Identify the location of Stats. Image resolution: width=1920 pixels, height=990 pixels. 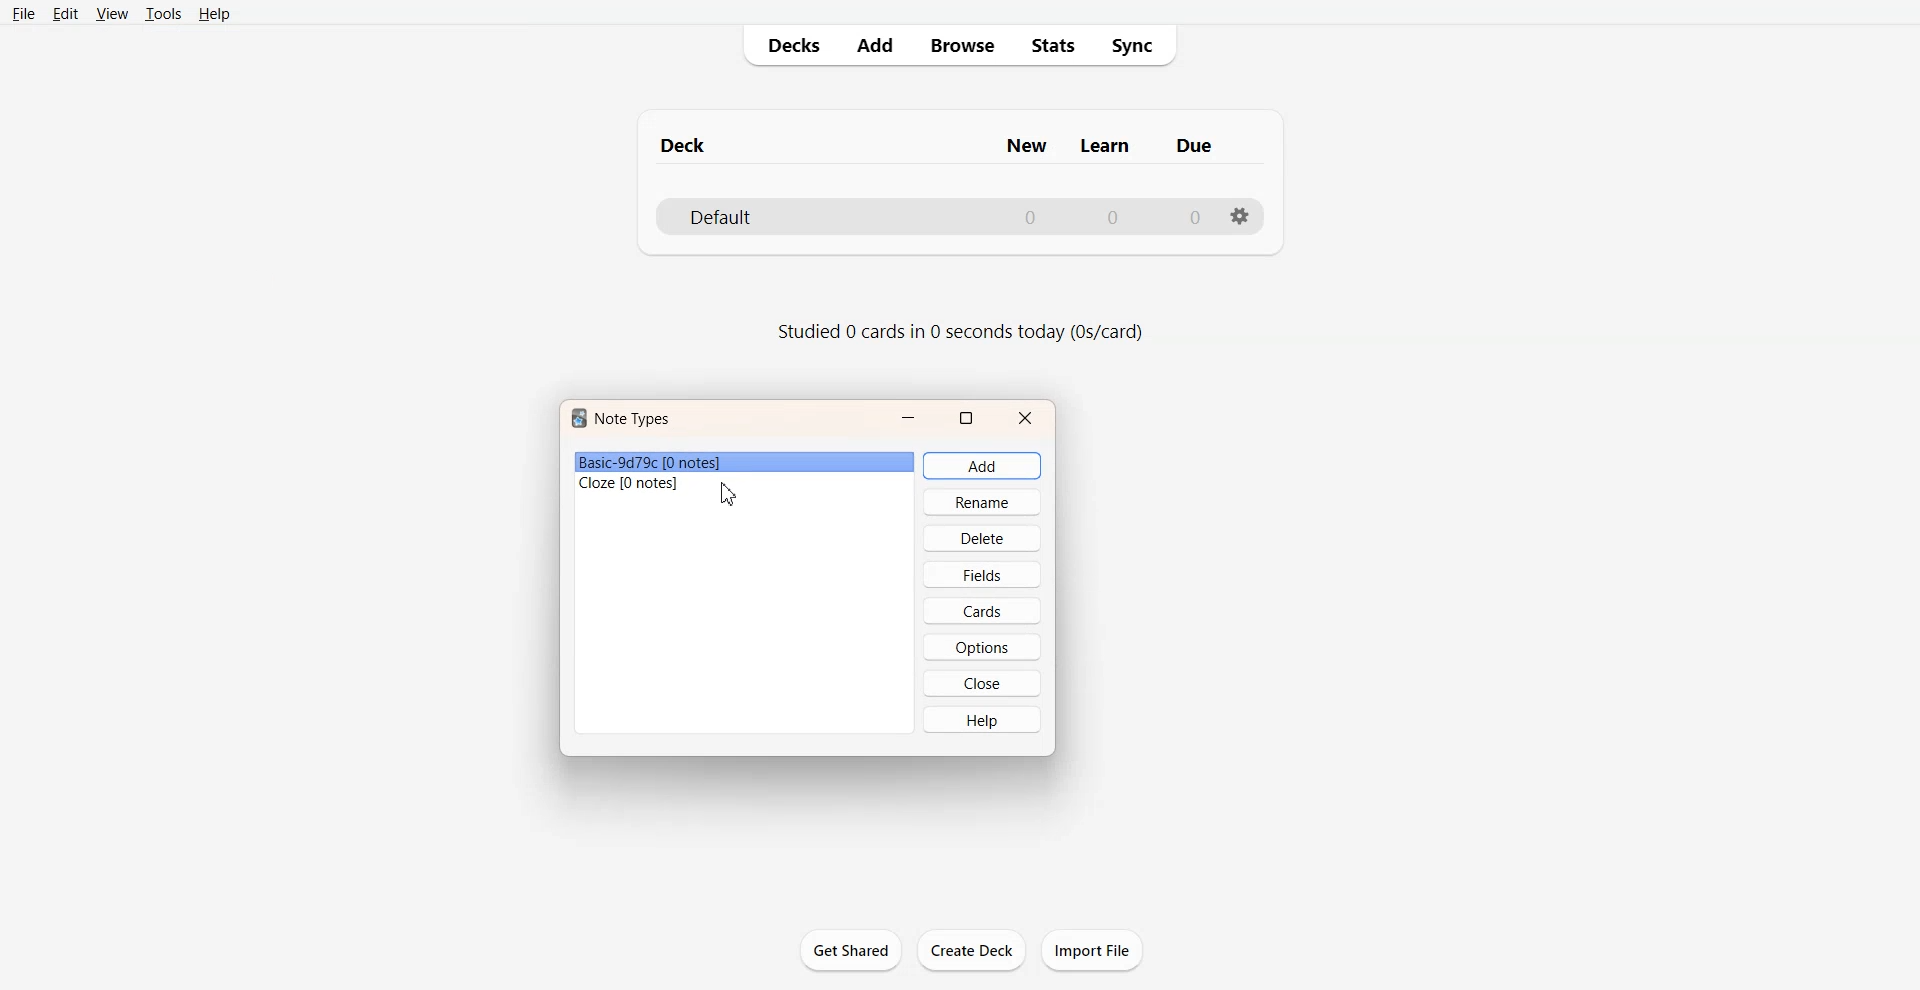
(1052, 46).